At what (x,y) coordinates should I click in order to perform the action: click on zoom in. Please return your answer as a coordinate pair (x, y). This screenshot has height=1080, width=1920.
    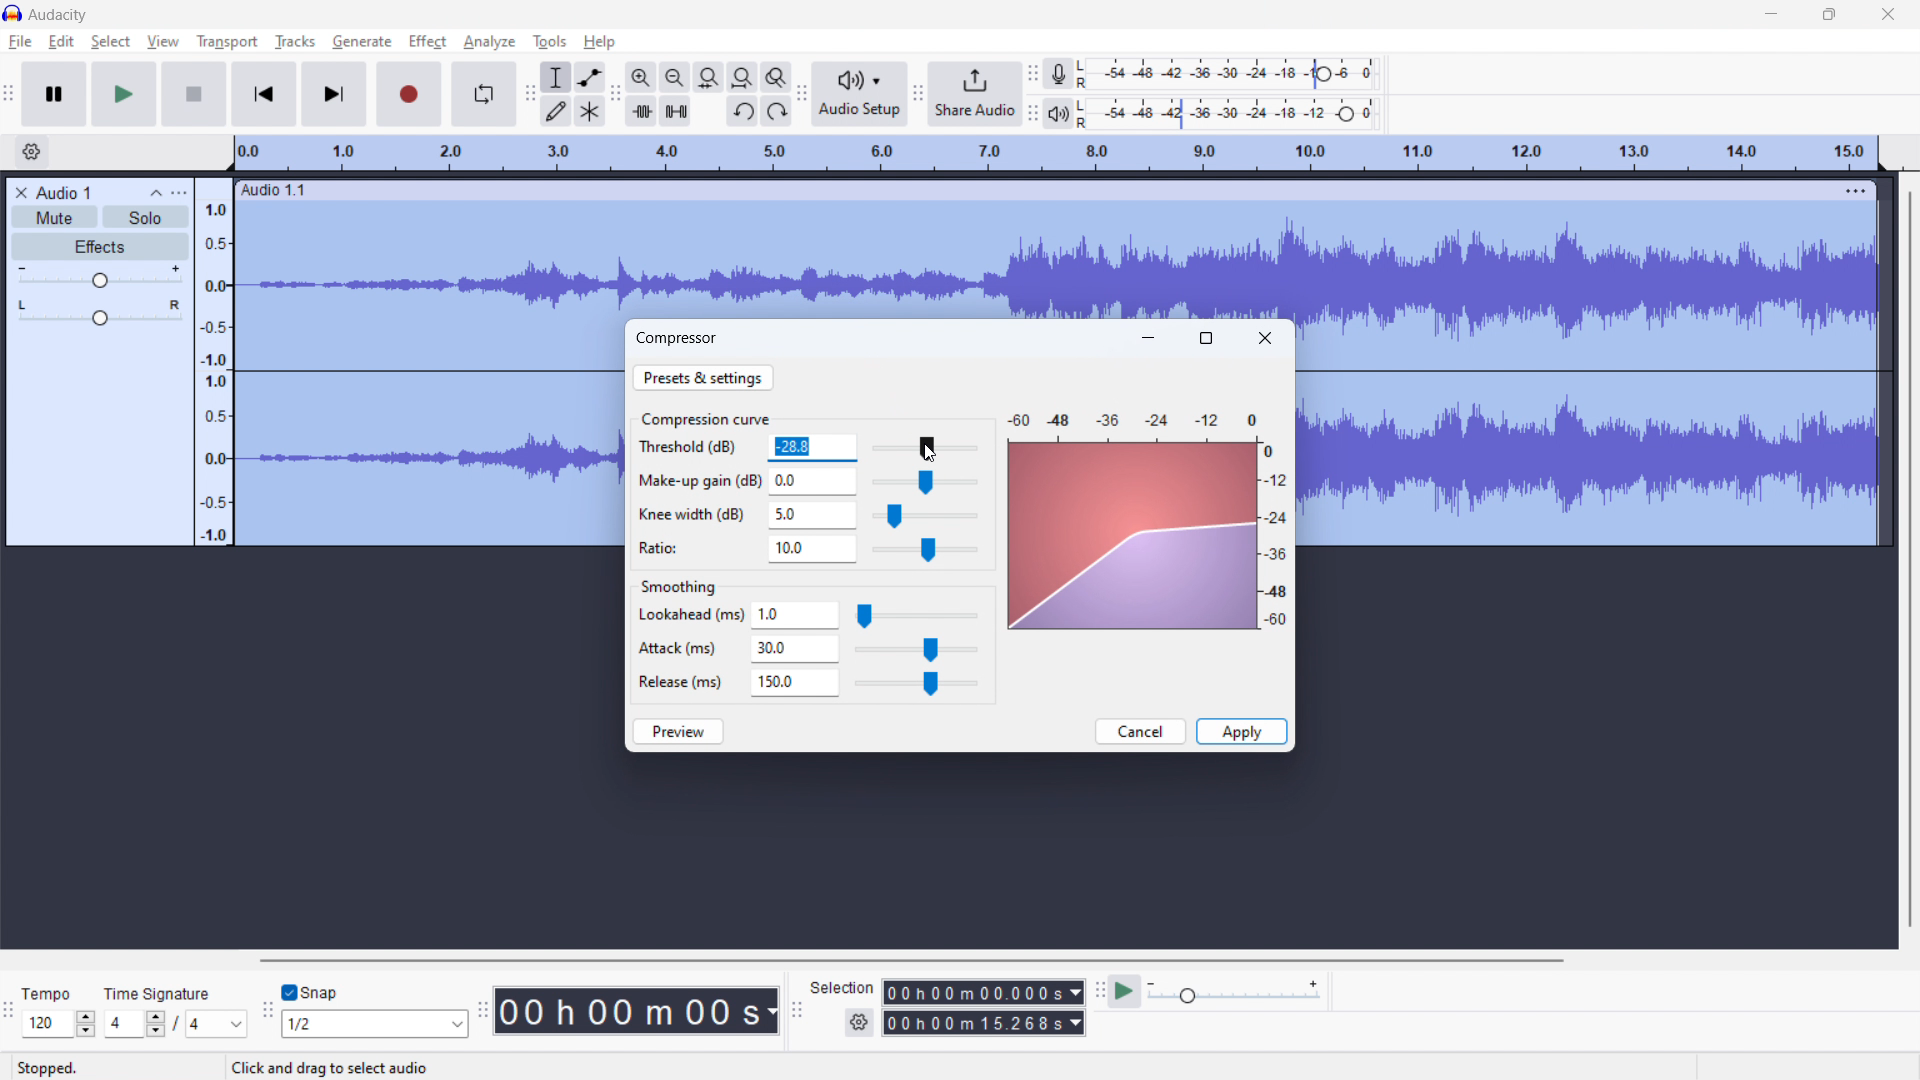
    Looking at the image, I should click on (641, 77).